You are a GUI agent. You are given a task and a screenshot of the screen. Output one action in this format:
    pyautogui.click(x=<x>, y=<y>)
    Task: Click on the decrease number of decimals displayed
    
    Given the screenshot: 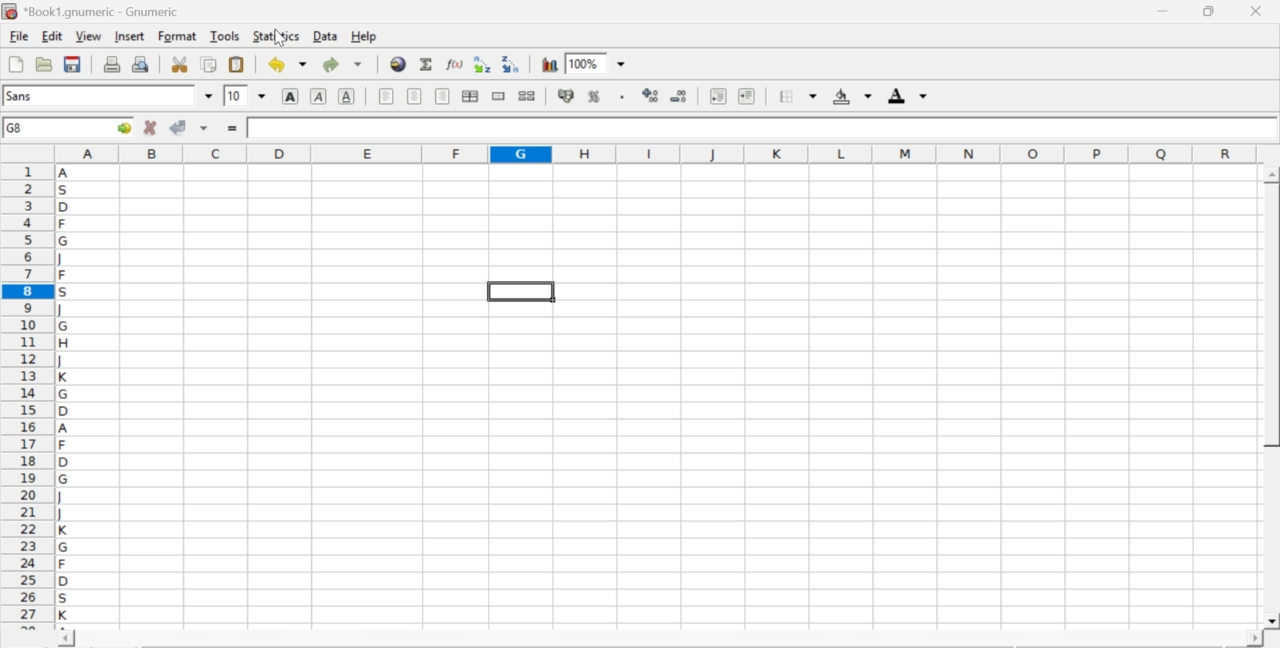 What is the action you would take?
    pyautogui.click(x=650, y=96)
    